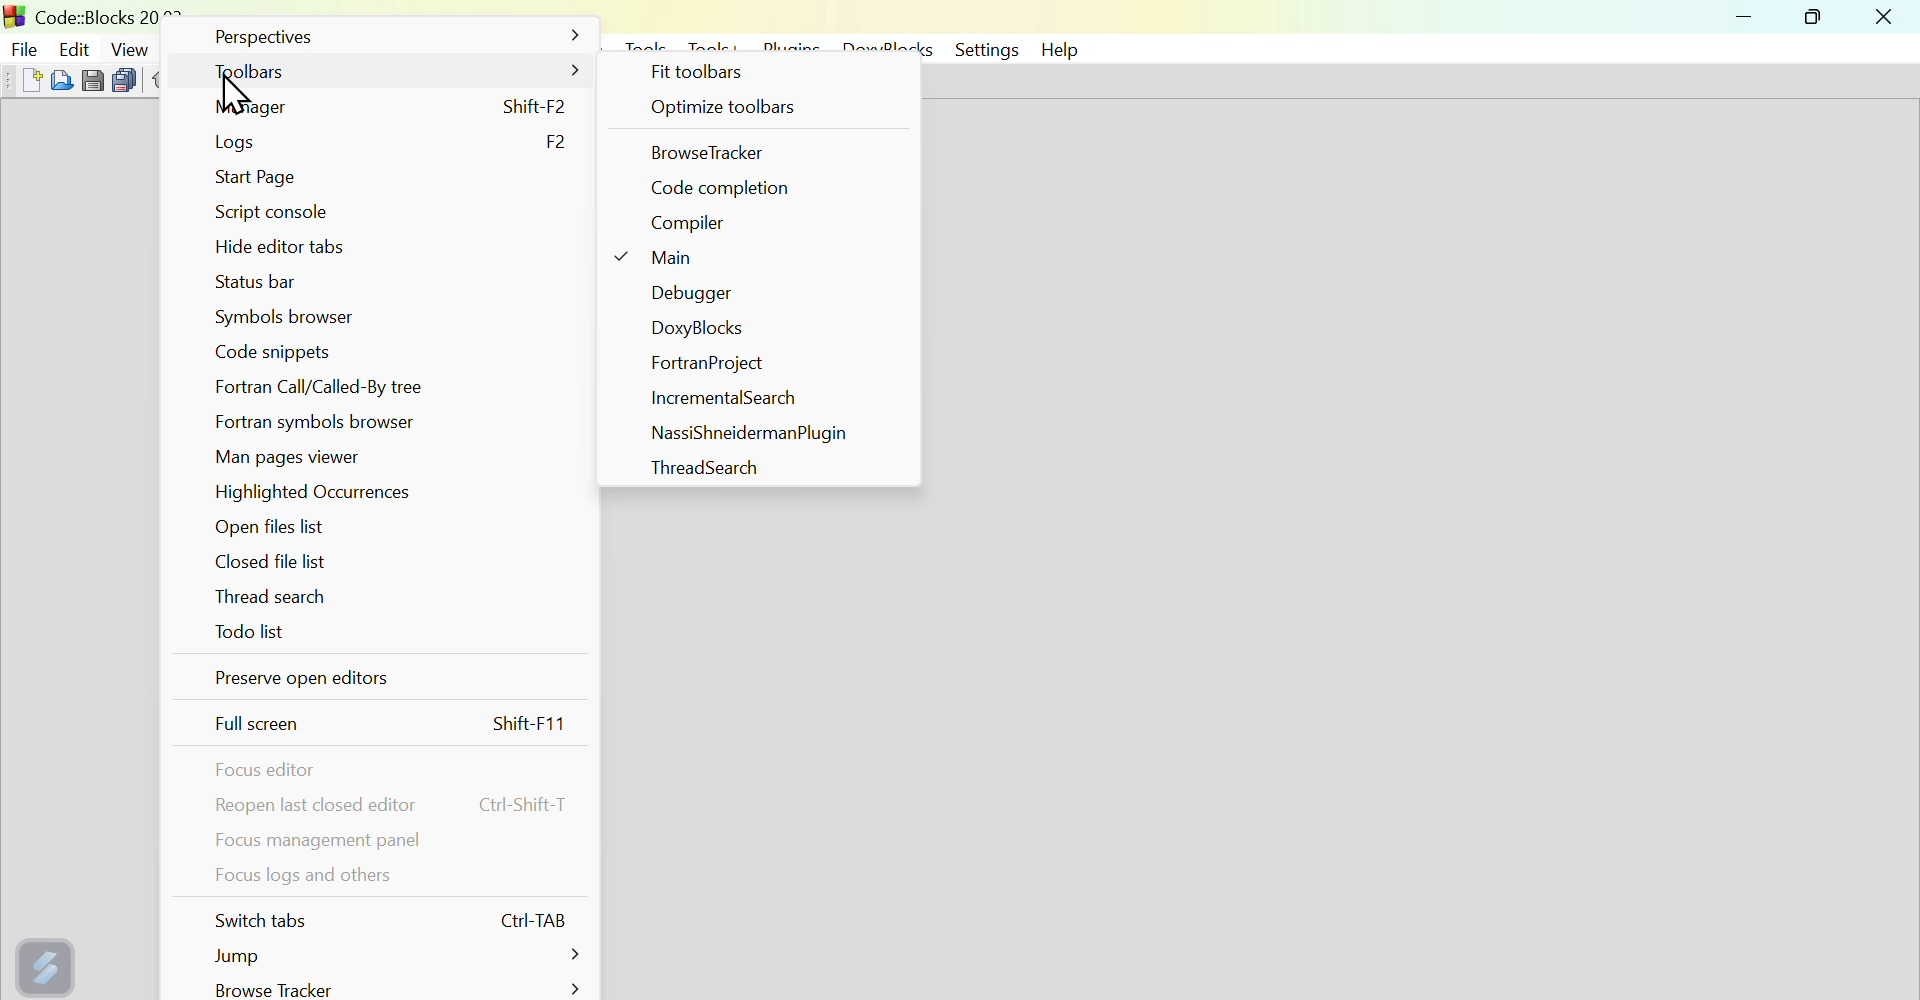  I want to click on Fit toolbars, so click(702, 72).